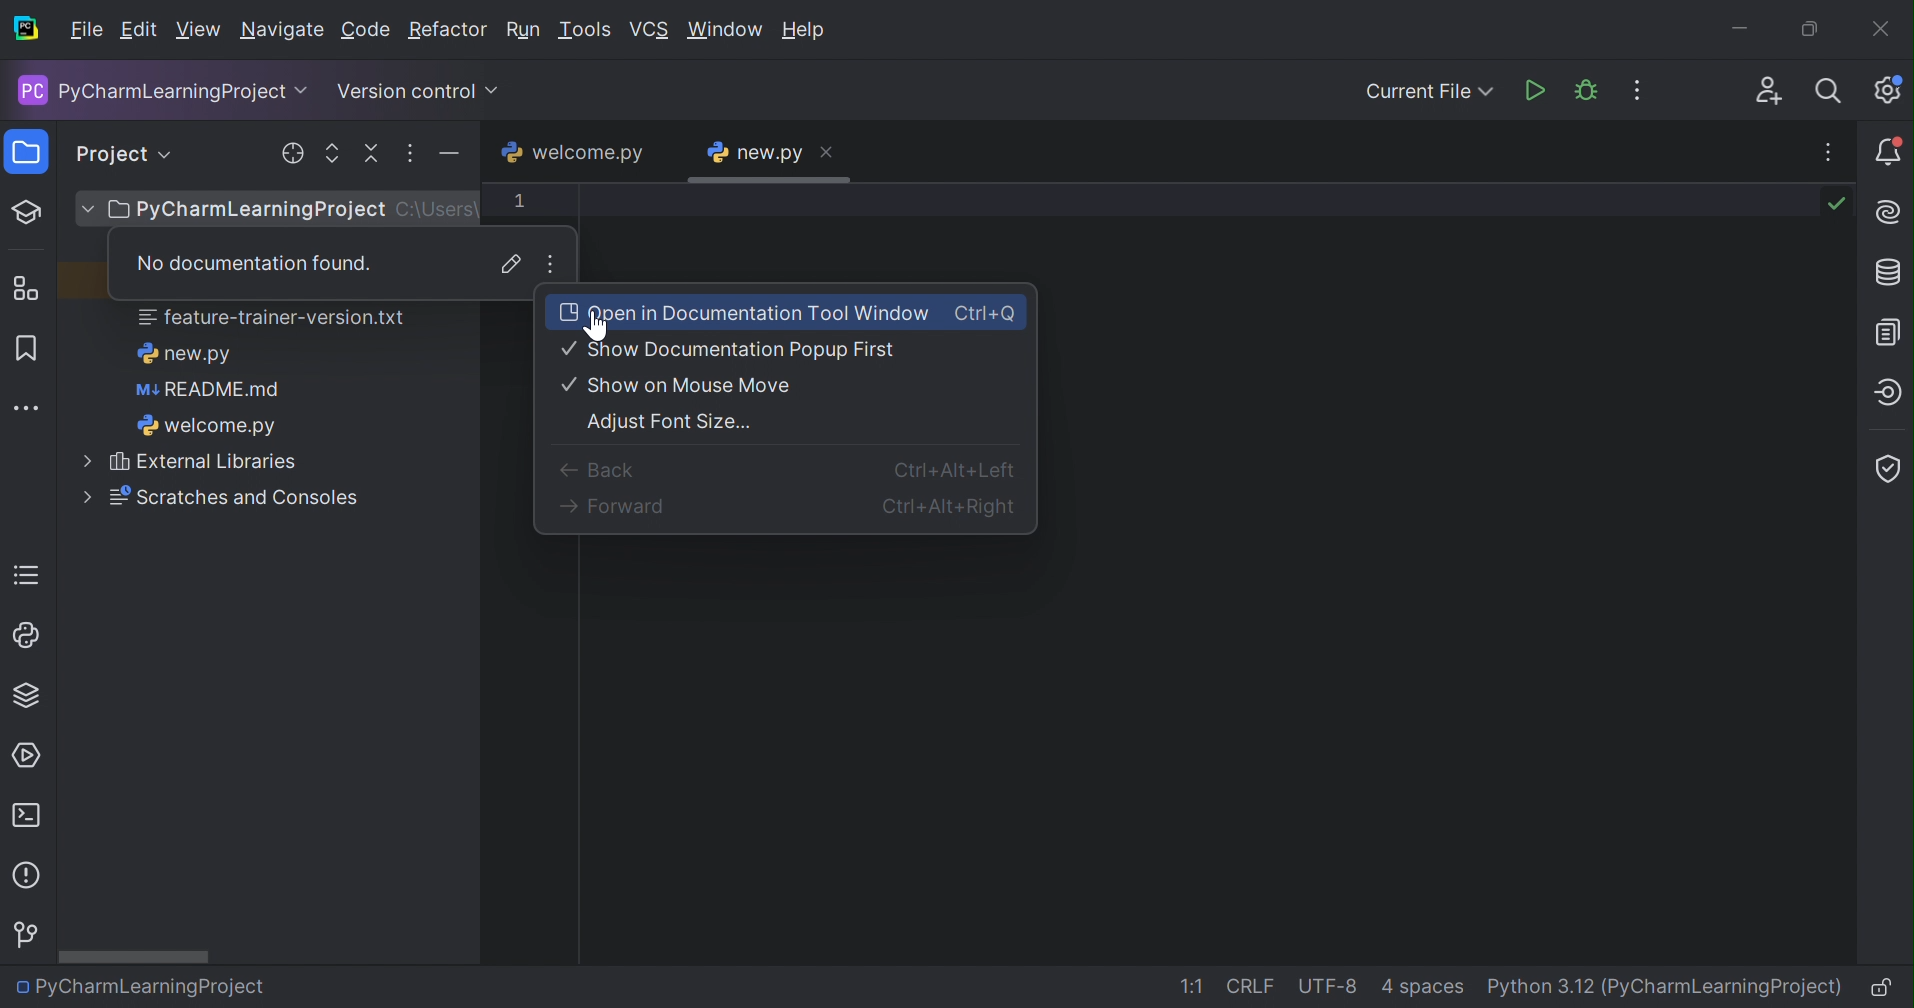 The width and height of the screenshot is (1914, 1008). Describe the element at coordinates (512, 264) in the screenshot. I see `Jump to source` at that location.